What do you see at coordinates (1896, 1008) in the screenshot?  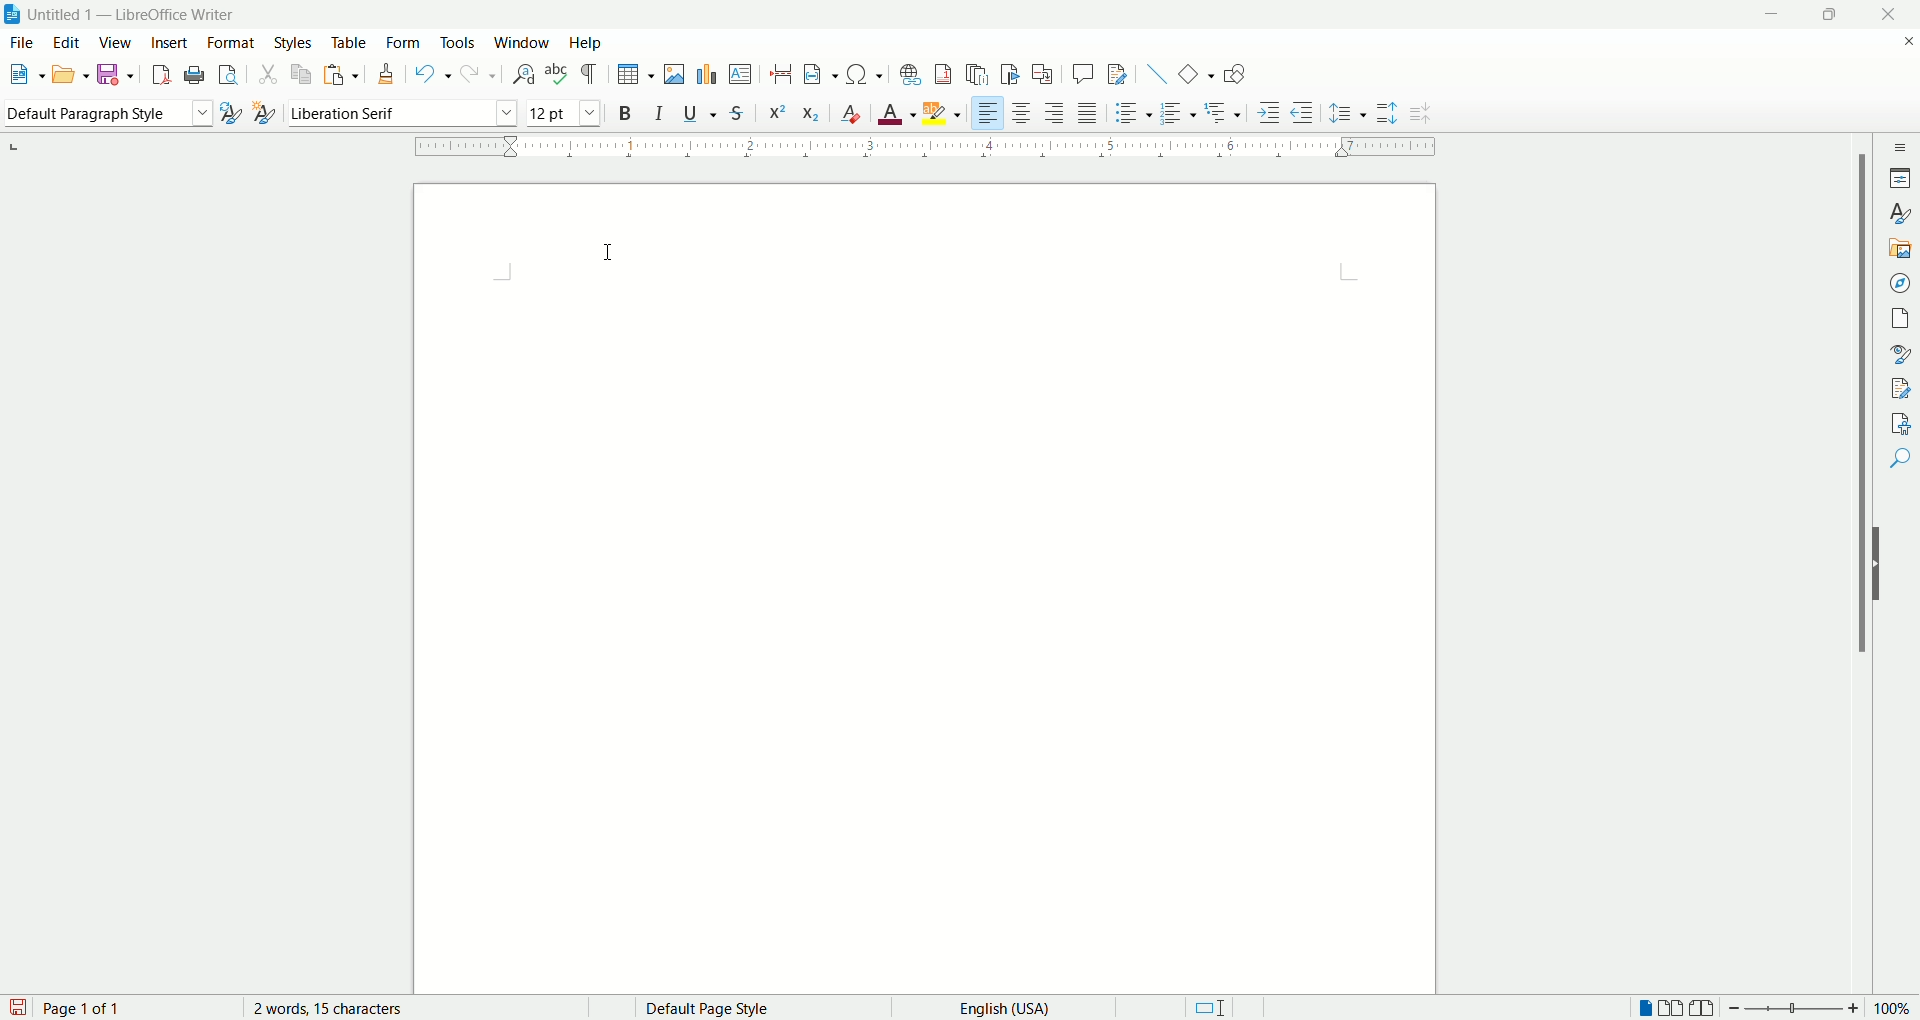 I see `zoom percent` at bounding box center [1896, 1008].